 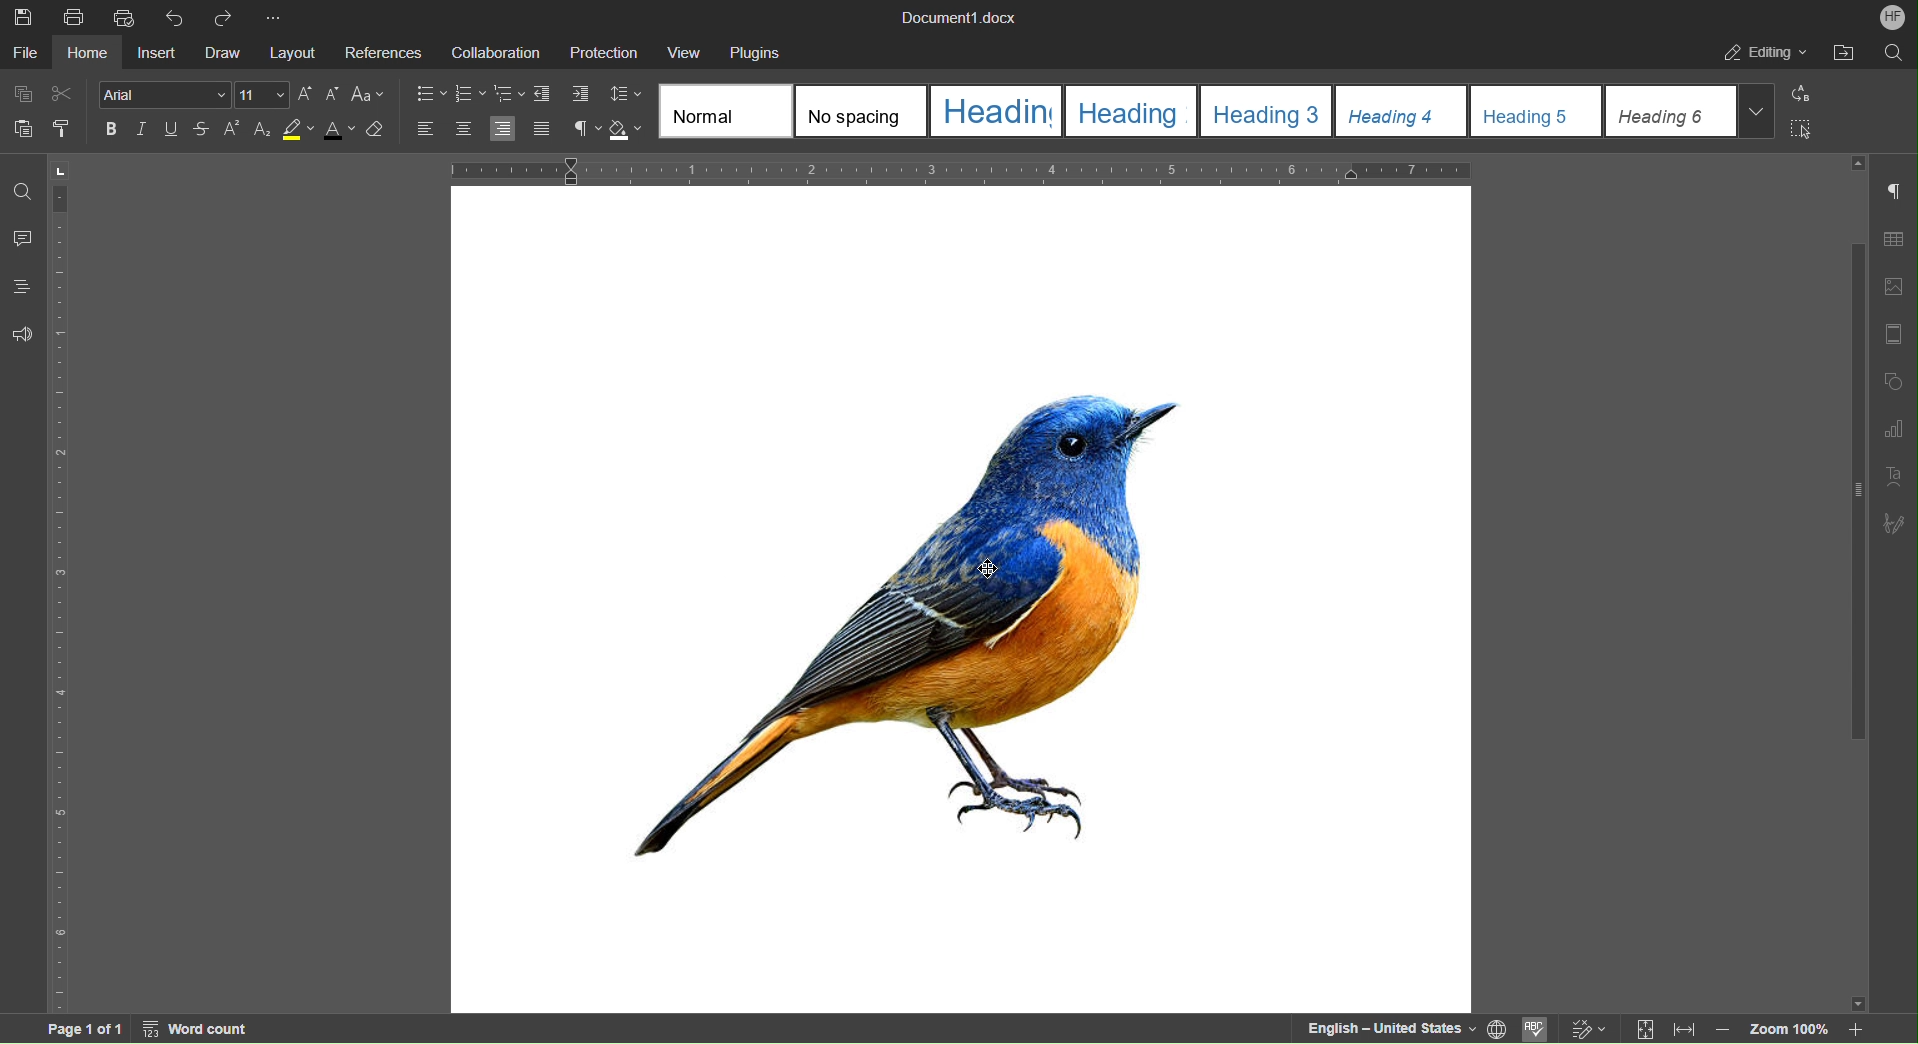 What do you see at coordinates (544, 93) in the screenshot?
I see `Decrease Indent` at bounding box center [544, 93].